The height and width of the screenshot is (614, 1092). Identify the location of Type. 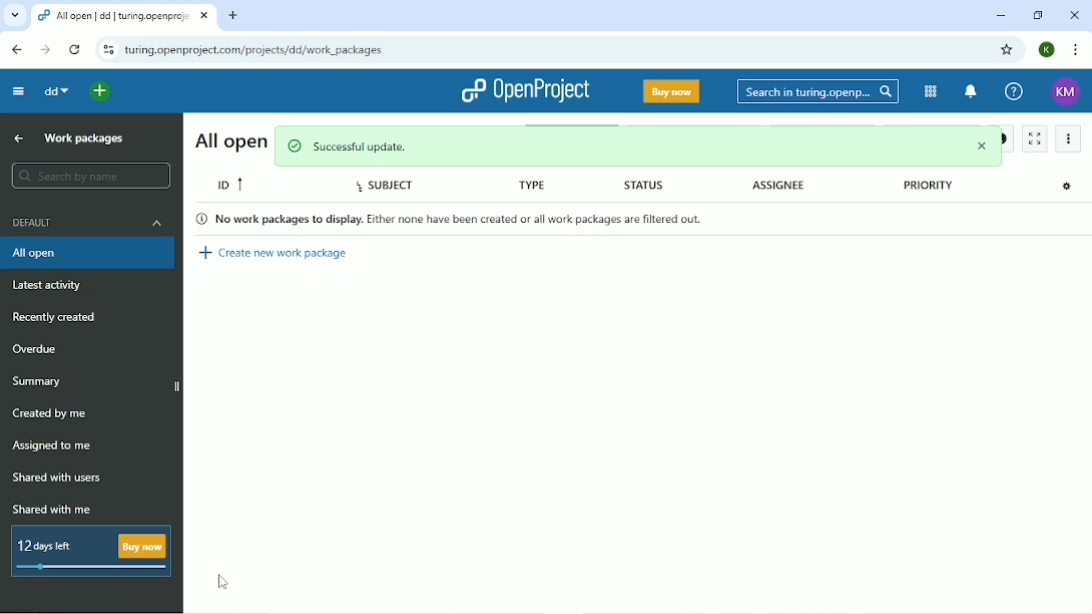
(527, 186).